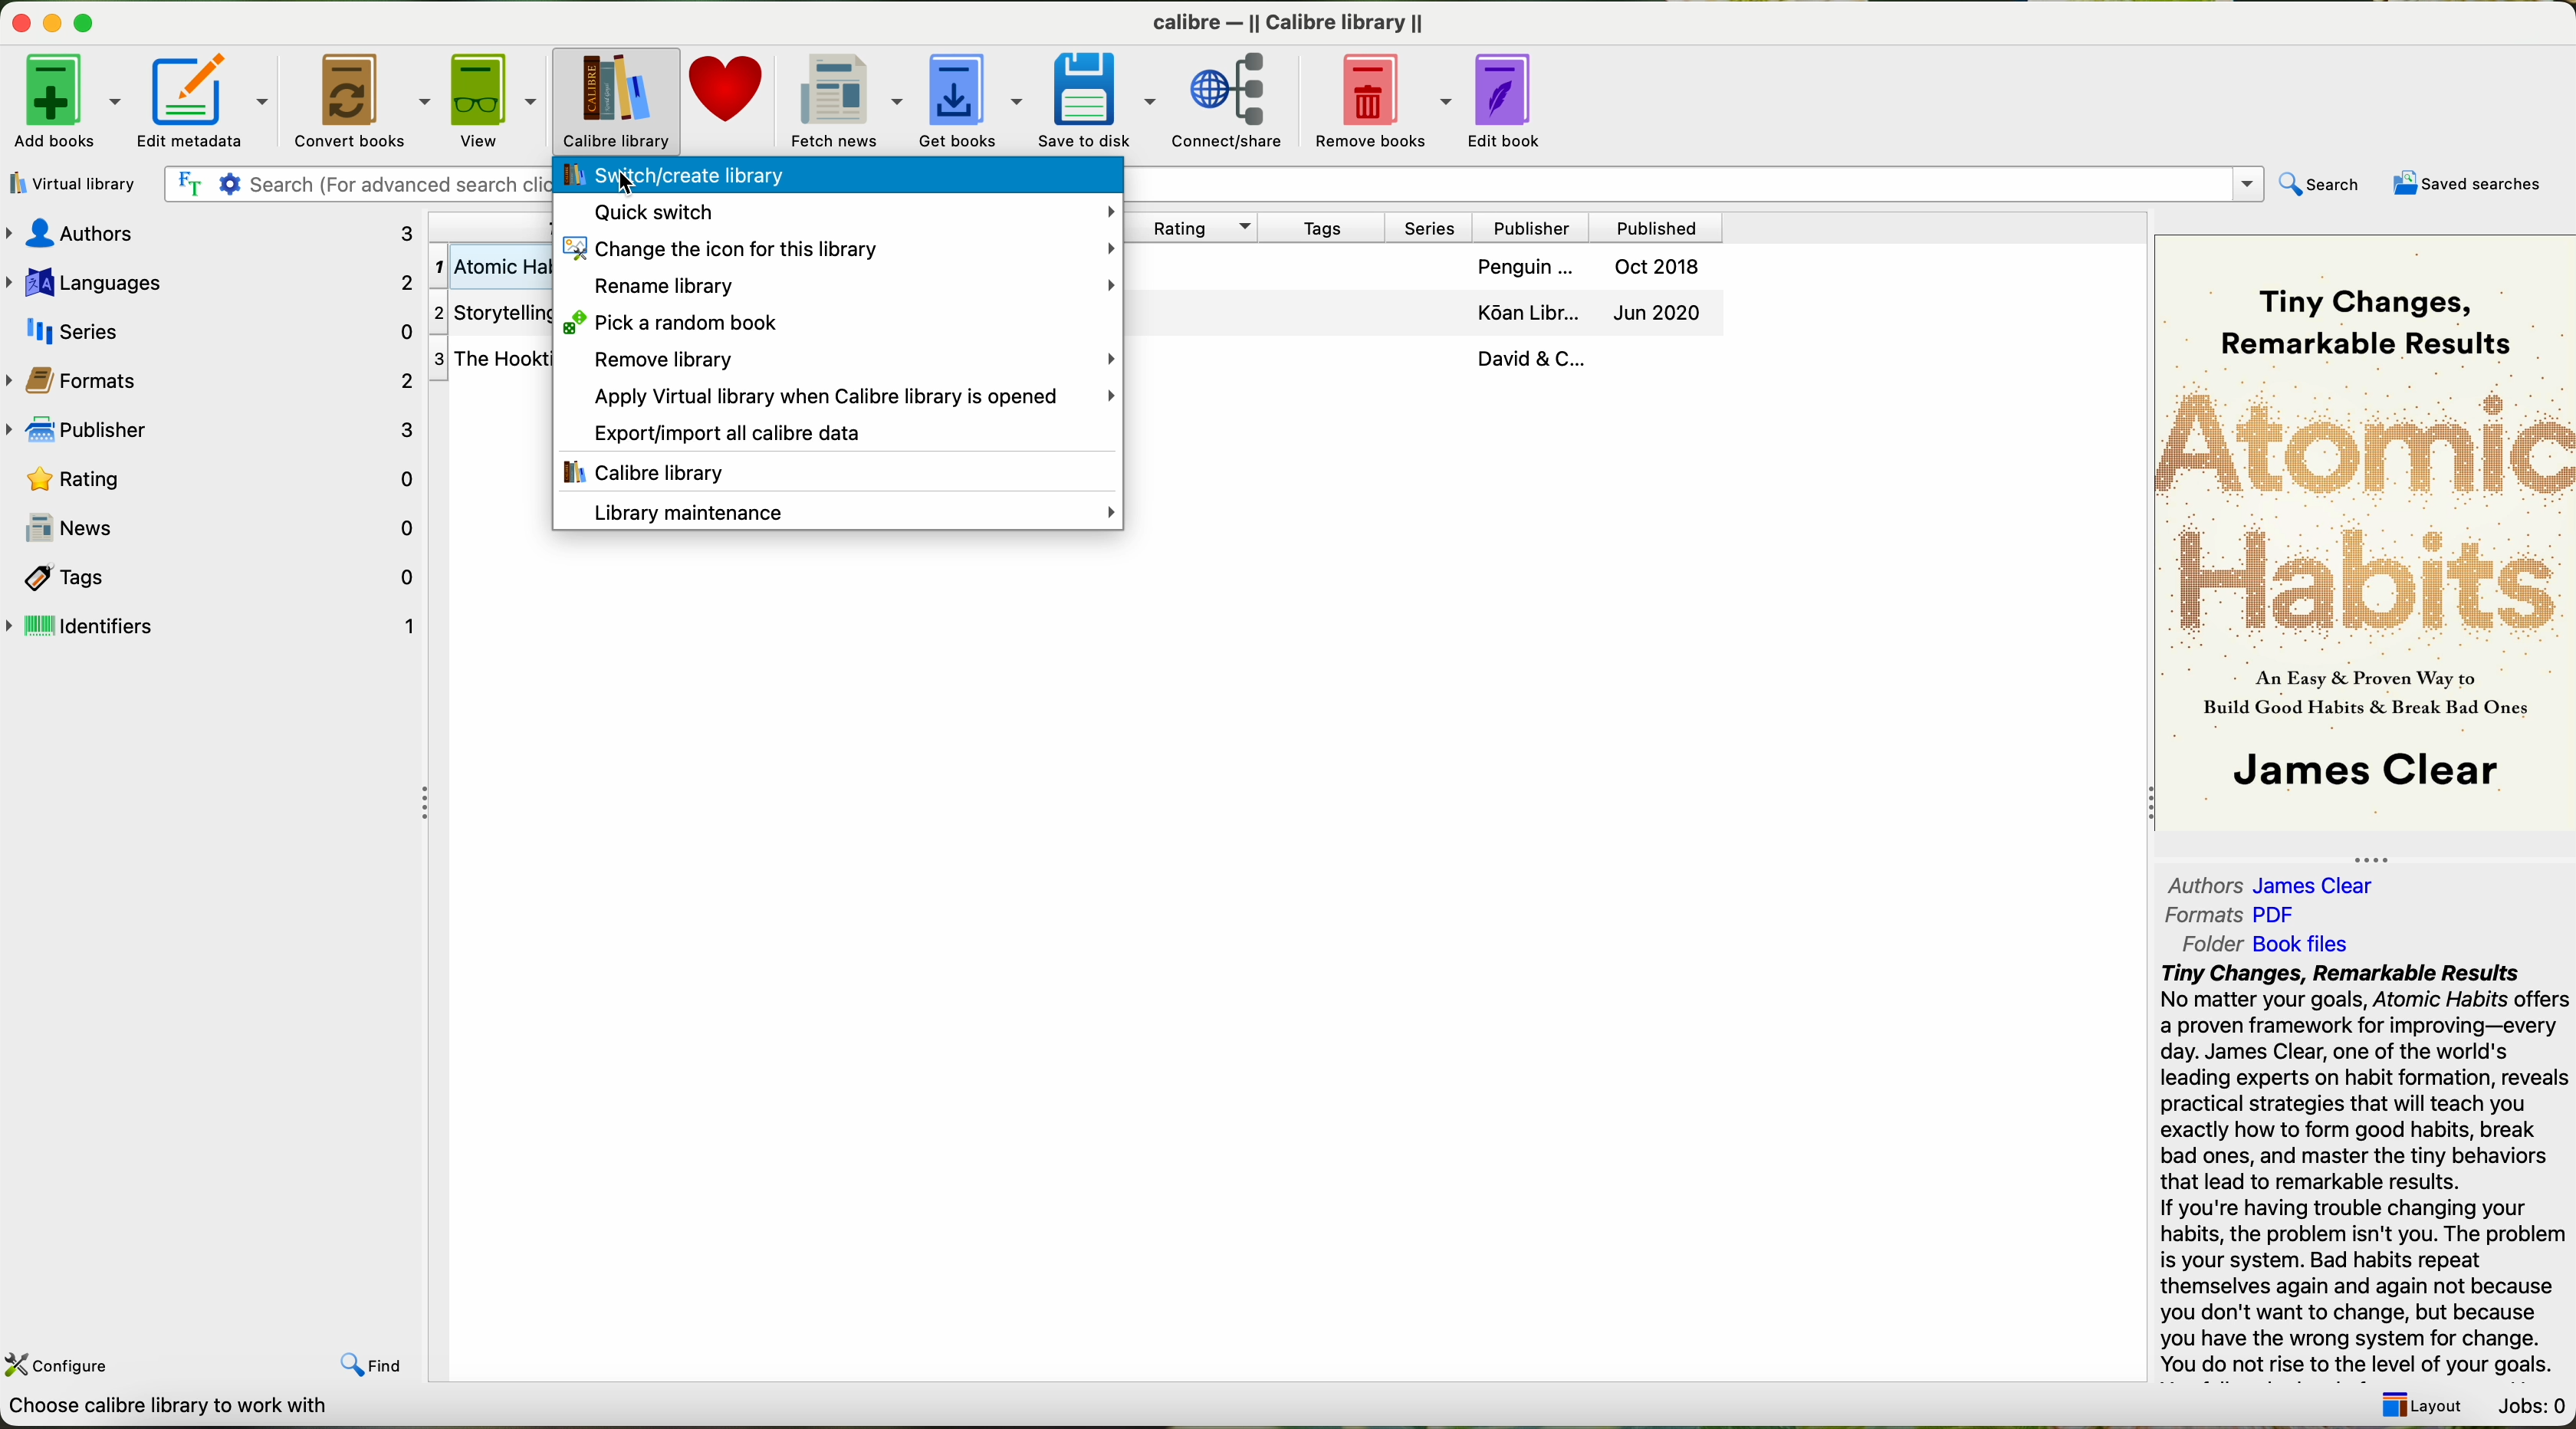 The image size is (2576, 1429). I want to click on First Book Atomic Habits, so click(493, 270).